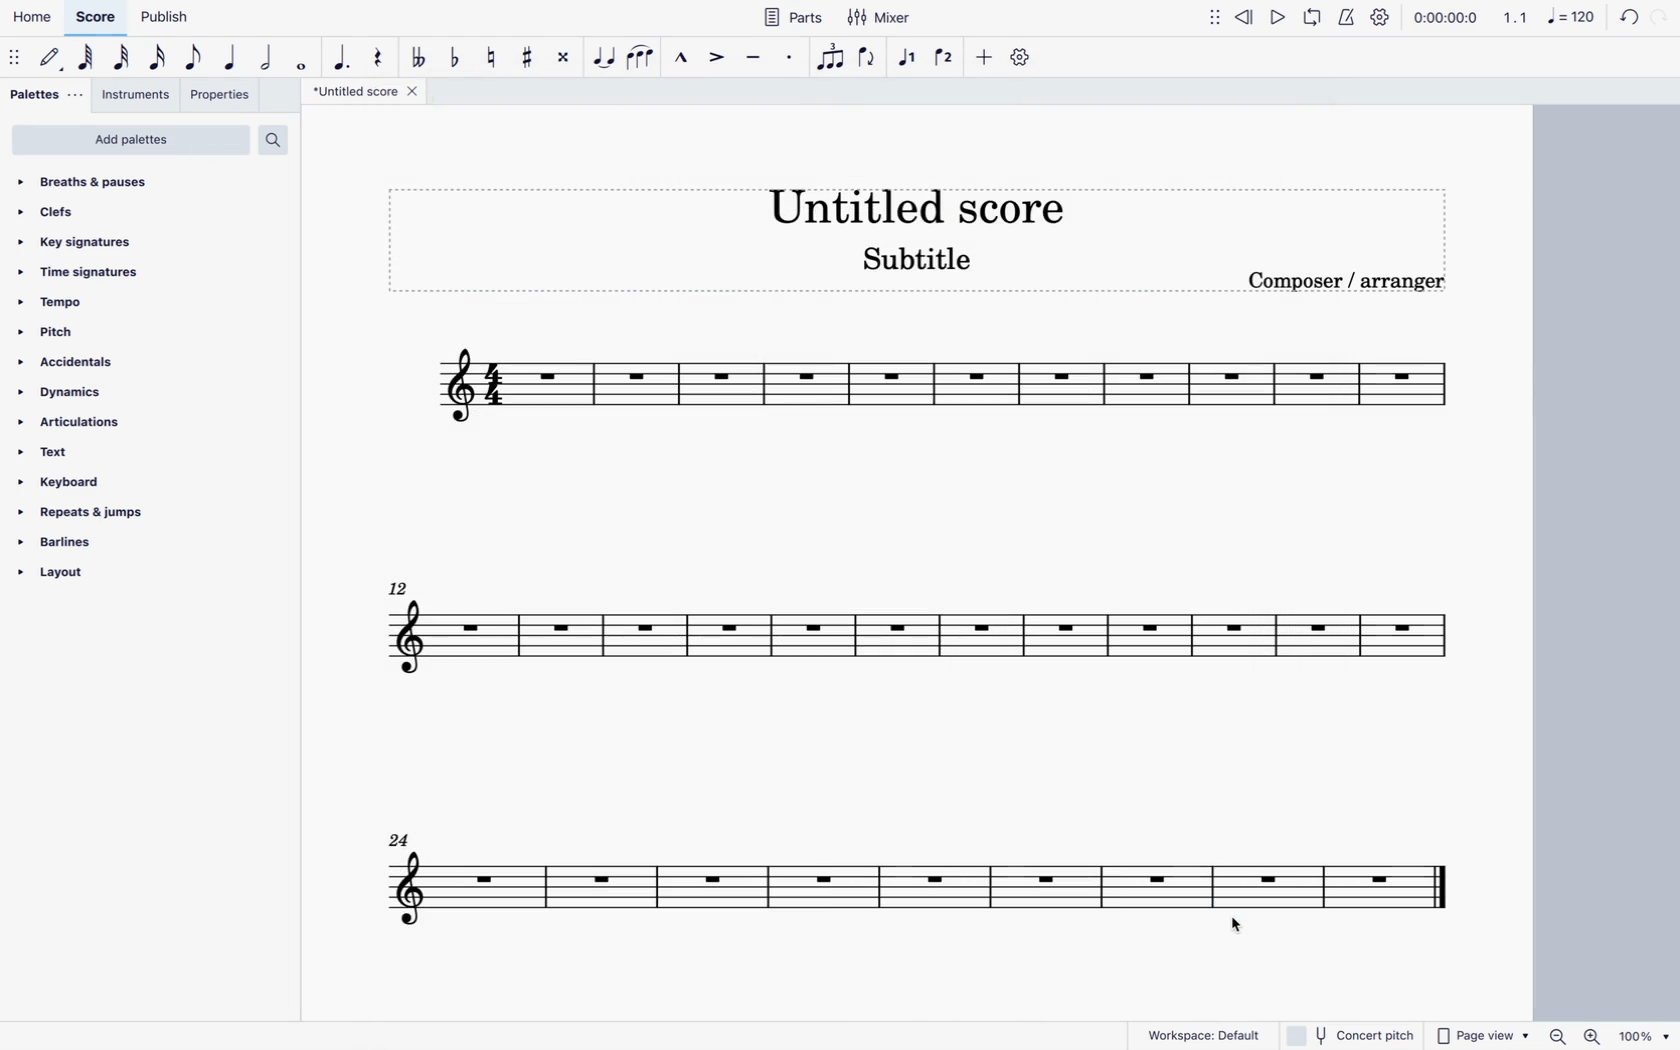  I want to click on play, so click(1279, 21).